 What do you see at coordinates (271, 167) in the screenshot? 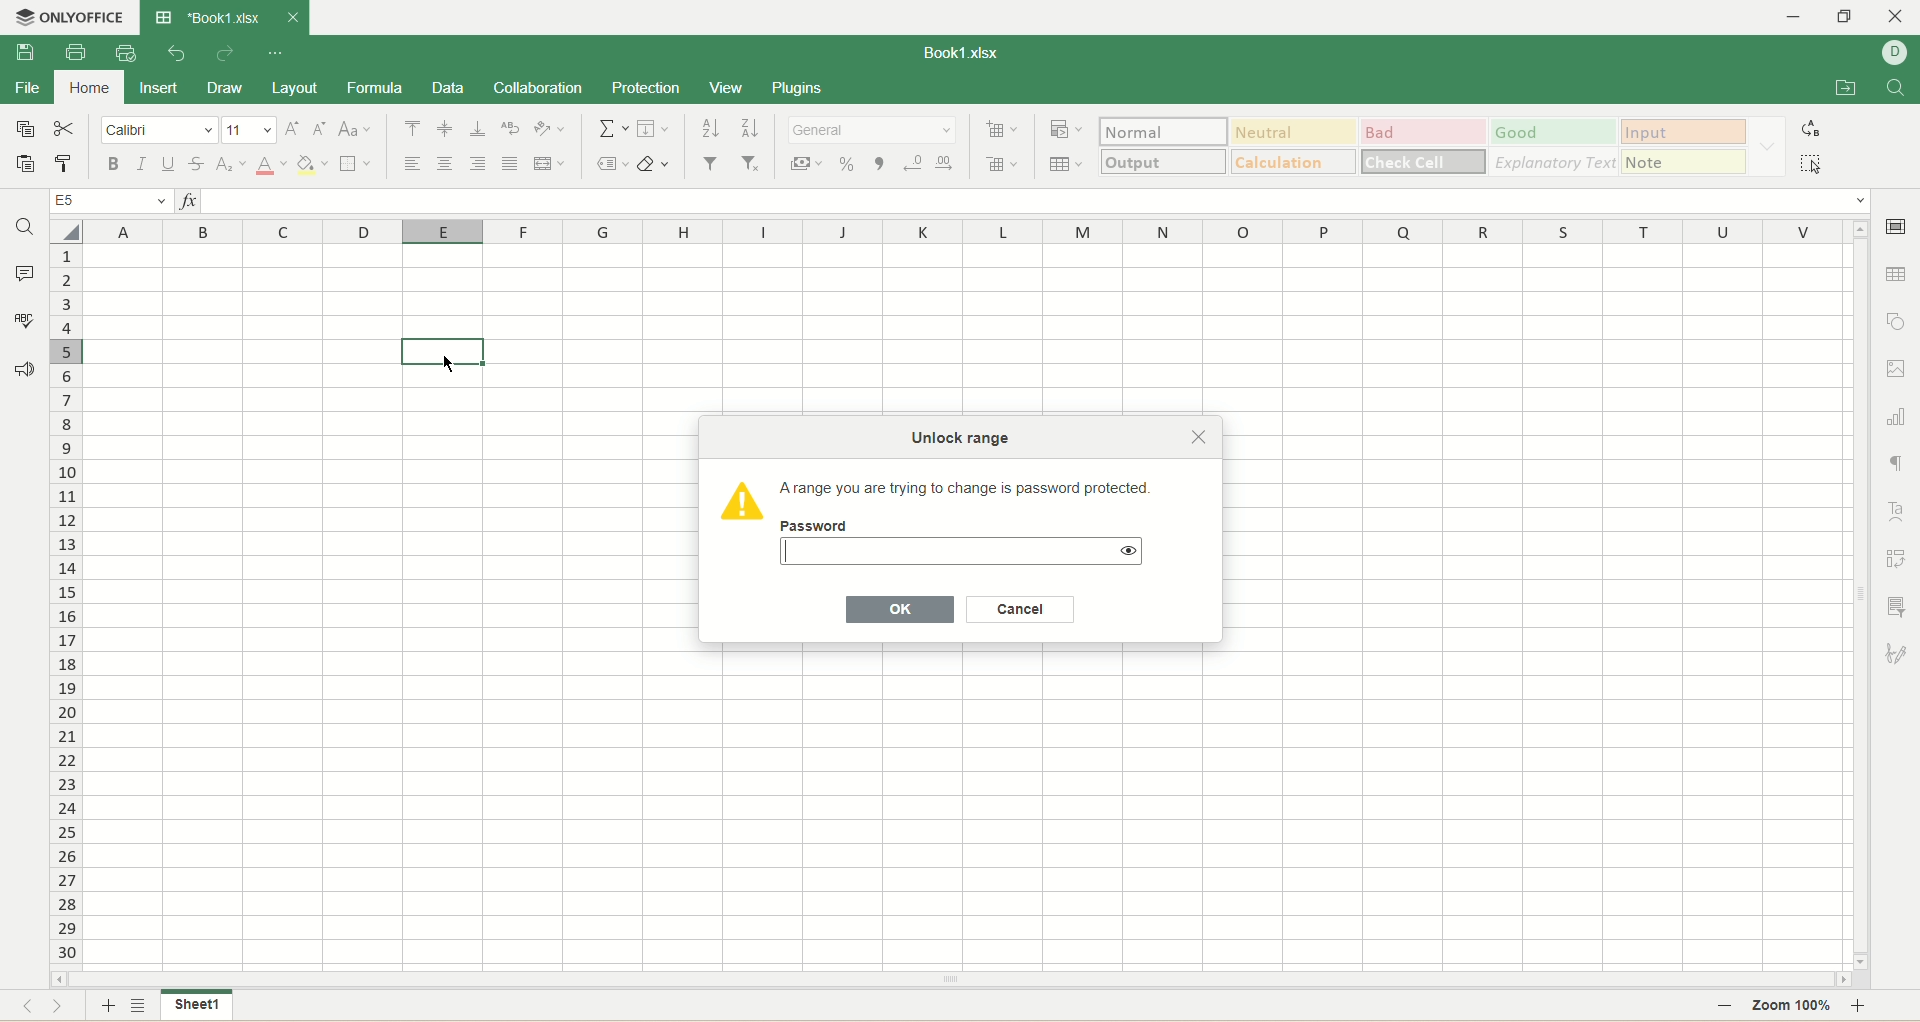
I see `text color` at bounding box center [271, 167].